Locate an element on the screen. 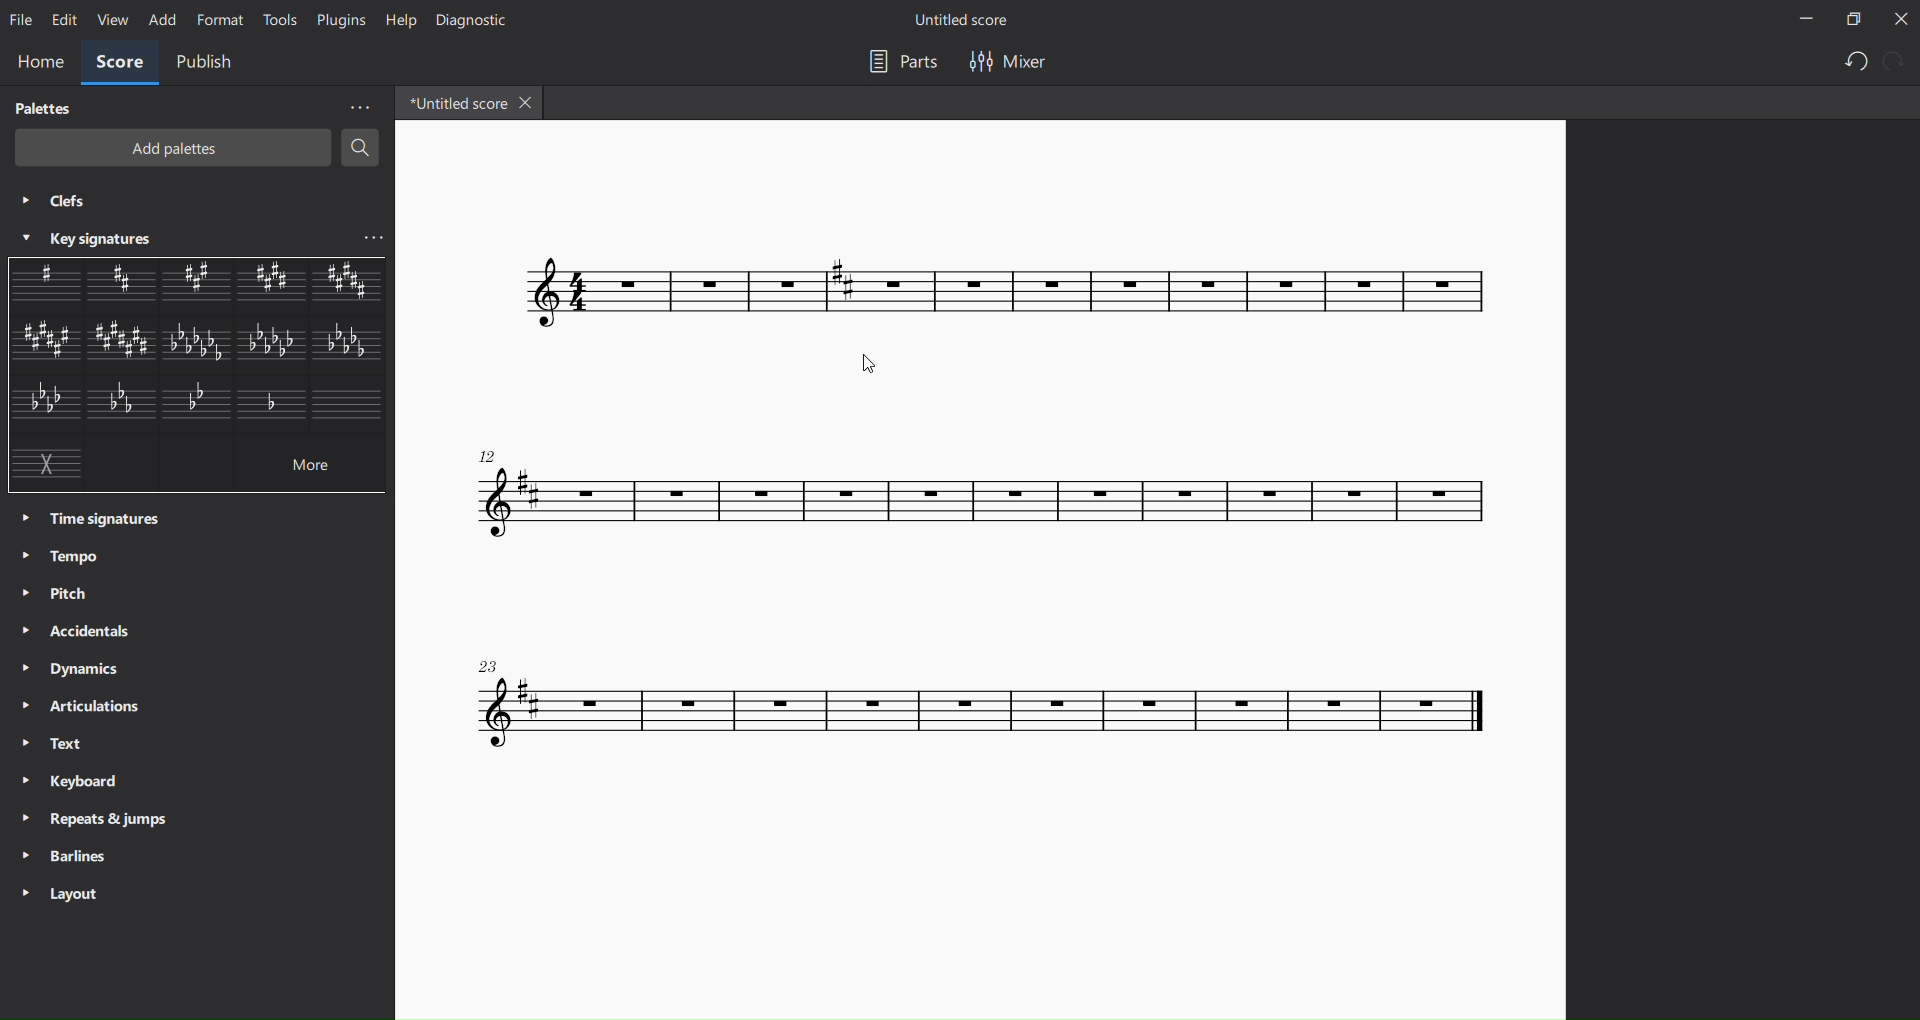 The width and height of the screenshot is (1920, 1020). palettes is located at coordinates (40, 108).